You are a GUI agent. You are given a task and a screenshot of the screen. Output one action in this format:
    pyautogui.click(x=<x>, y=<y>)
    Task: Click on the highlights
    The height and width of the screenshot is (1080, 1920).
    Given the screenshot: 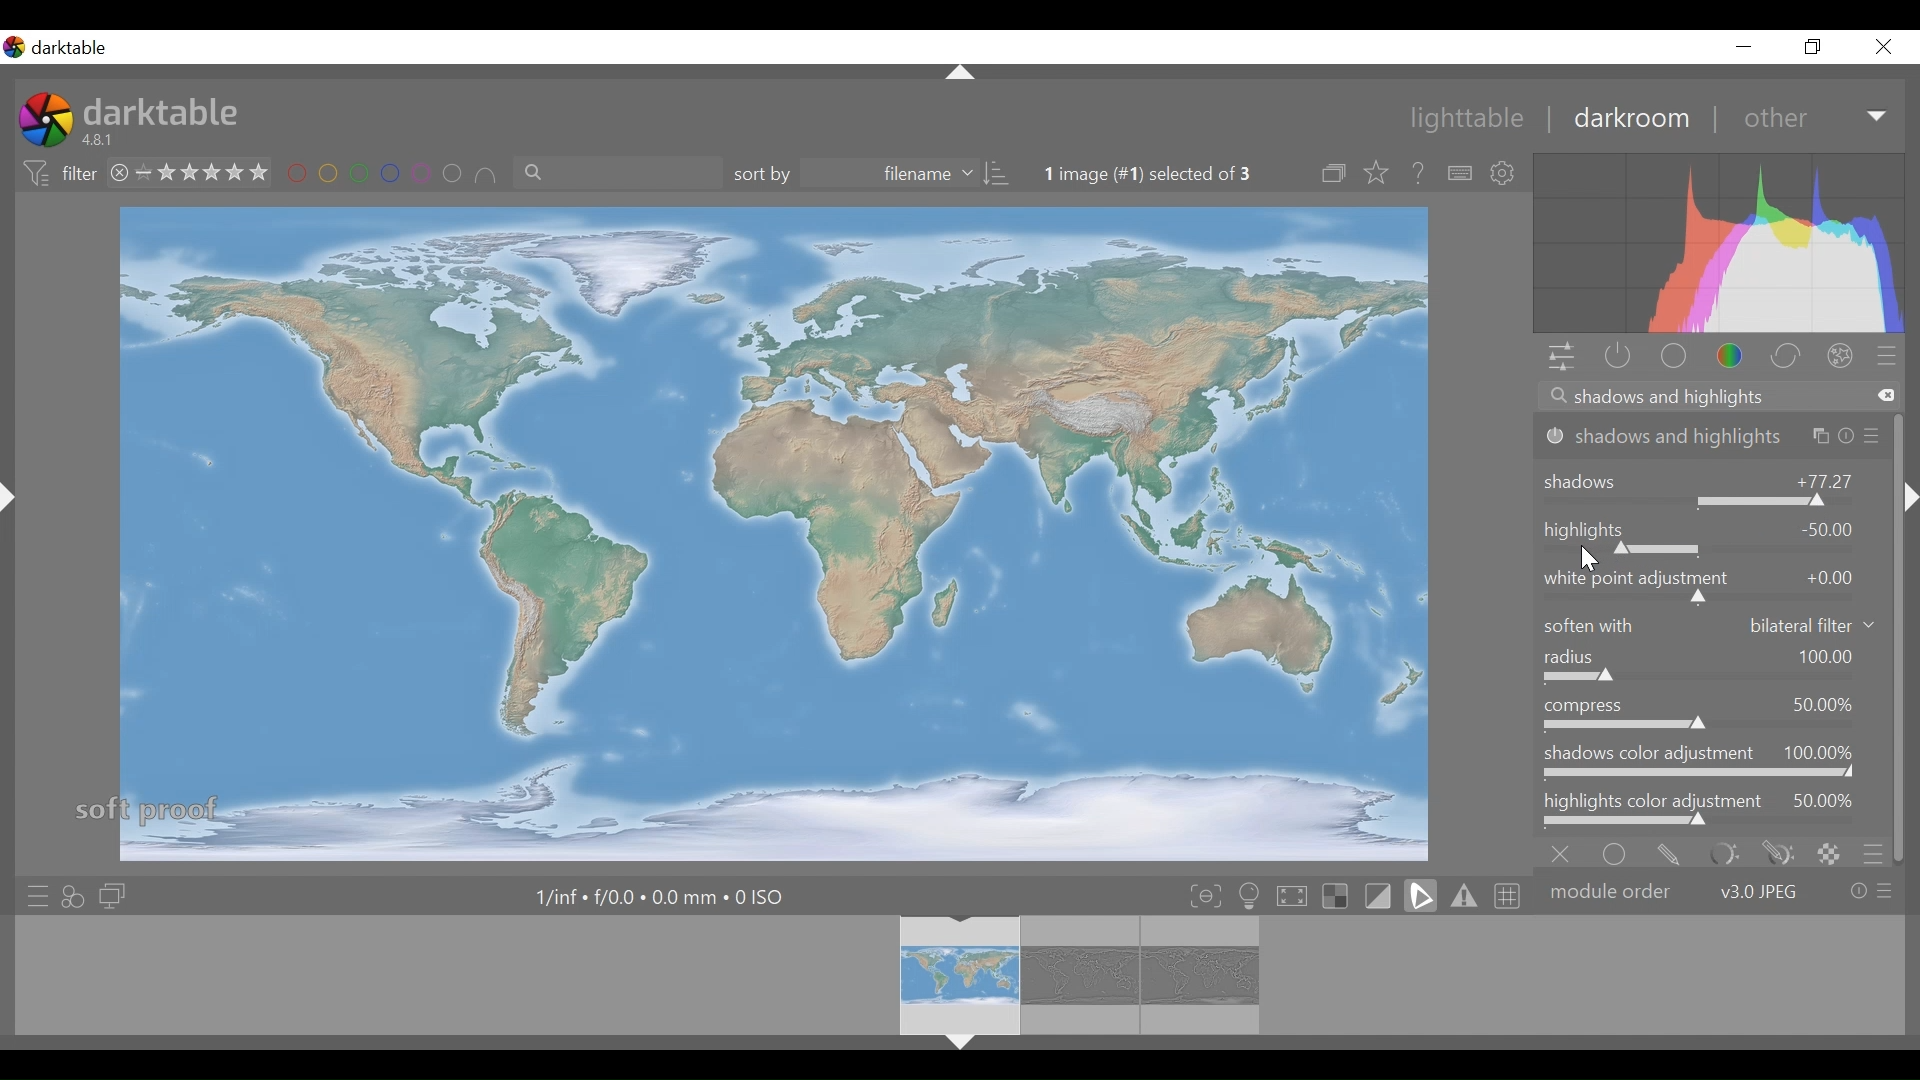 What is the action you would take?
    pyautogui.click(x=1711, y=535)
    